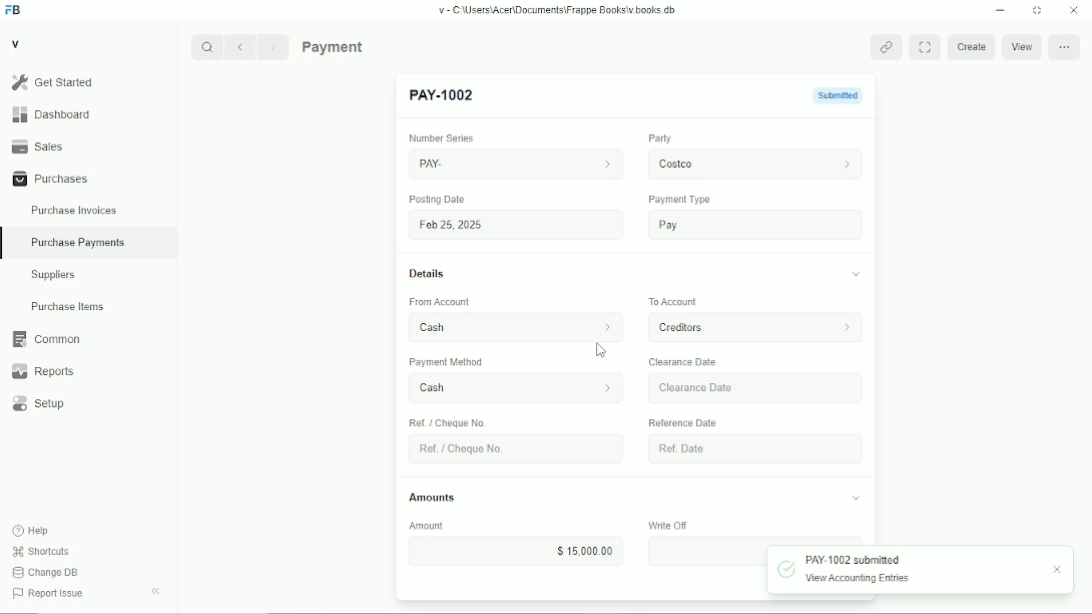 The image size is (1092, 614). What do you see at coordinates (558, 10) in the screenshot?
I see `v= C Wsers\Acen\Documents\Frappe Books\v books db` at bounding box center [558, 10].